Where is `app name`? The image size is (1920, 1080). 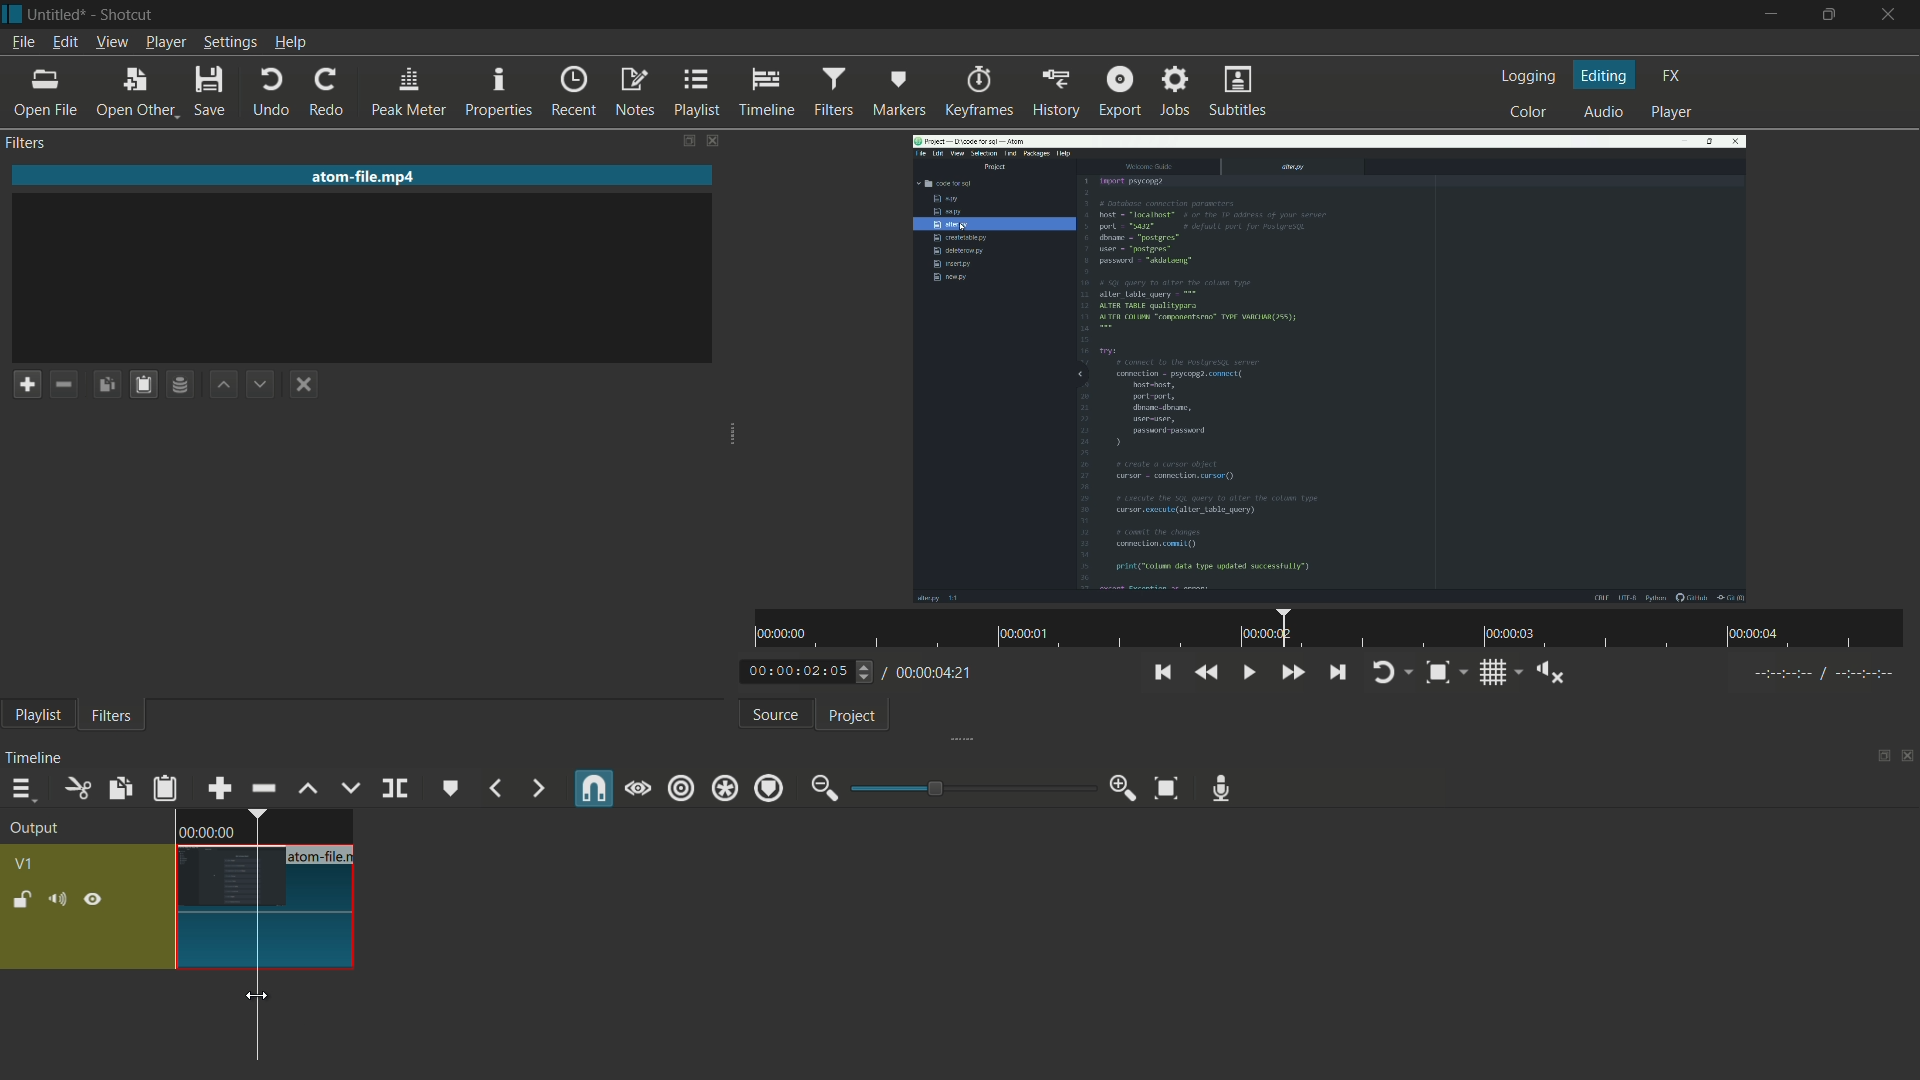
app name is located at coordinates (127, 15).